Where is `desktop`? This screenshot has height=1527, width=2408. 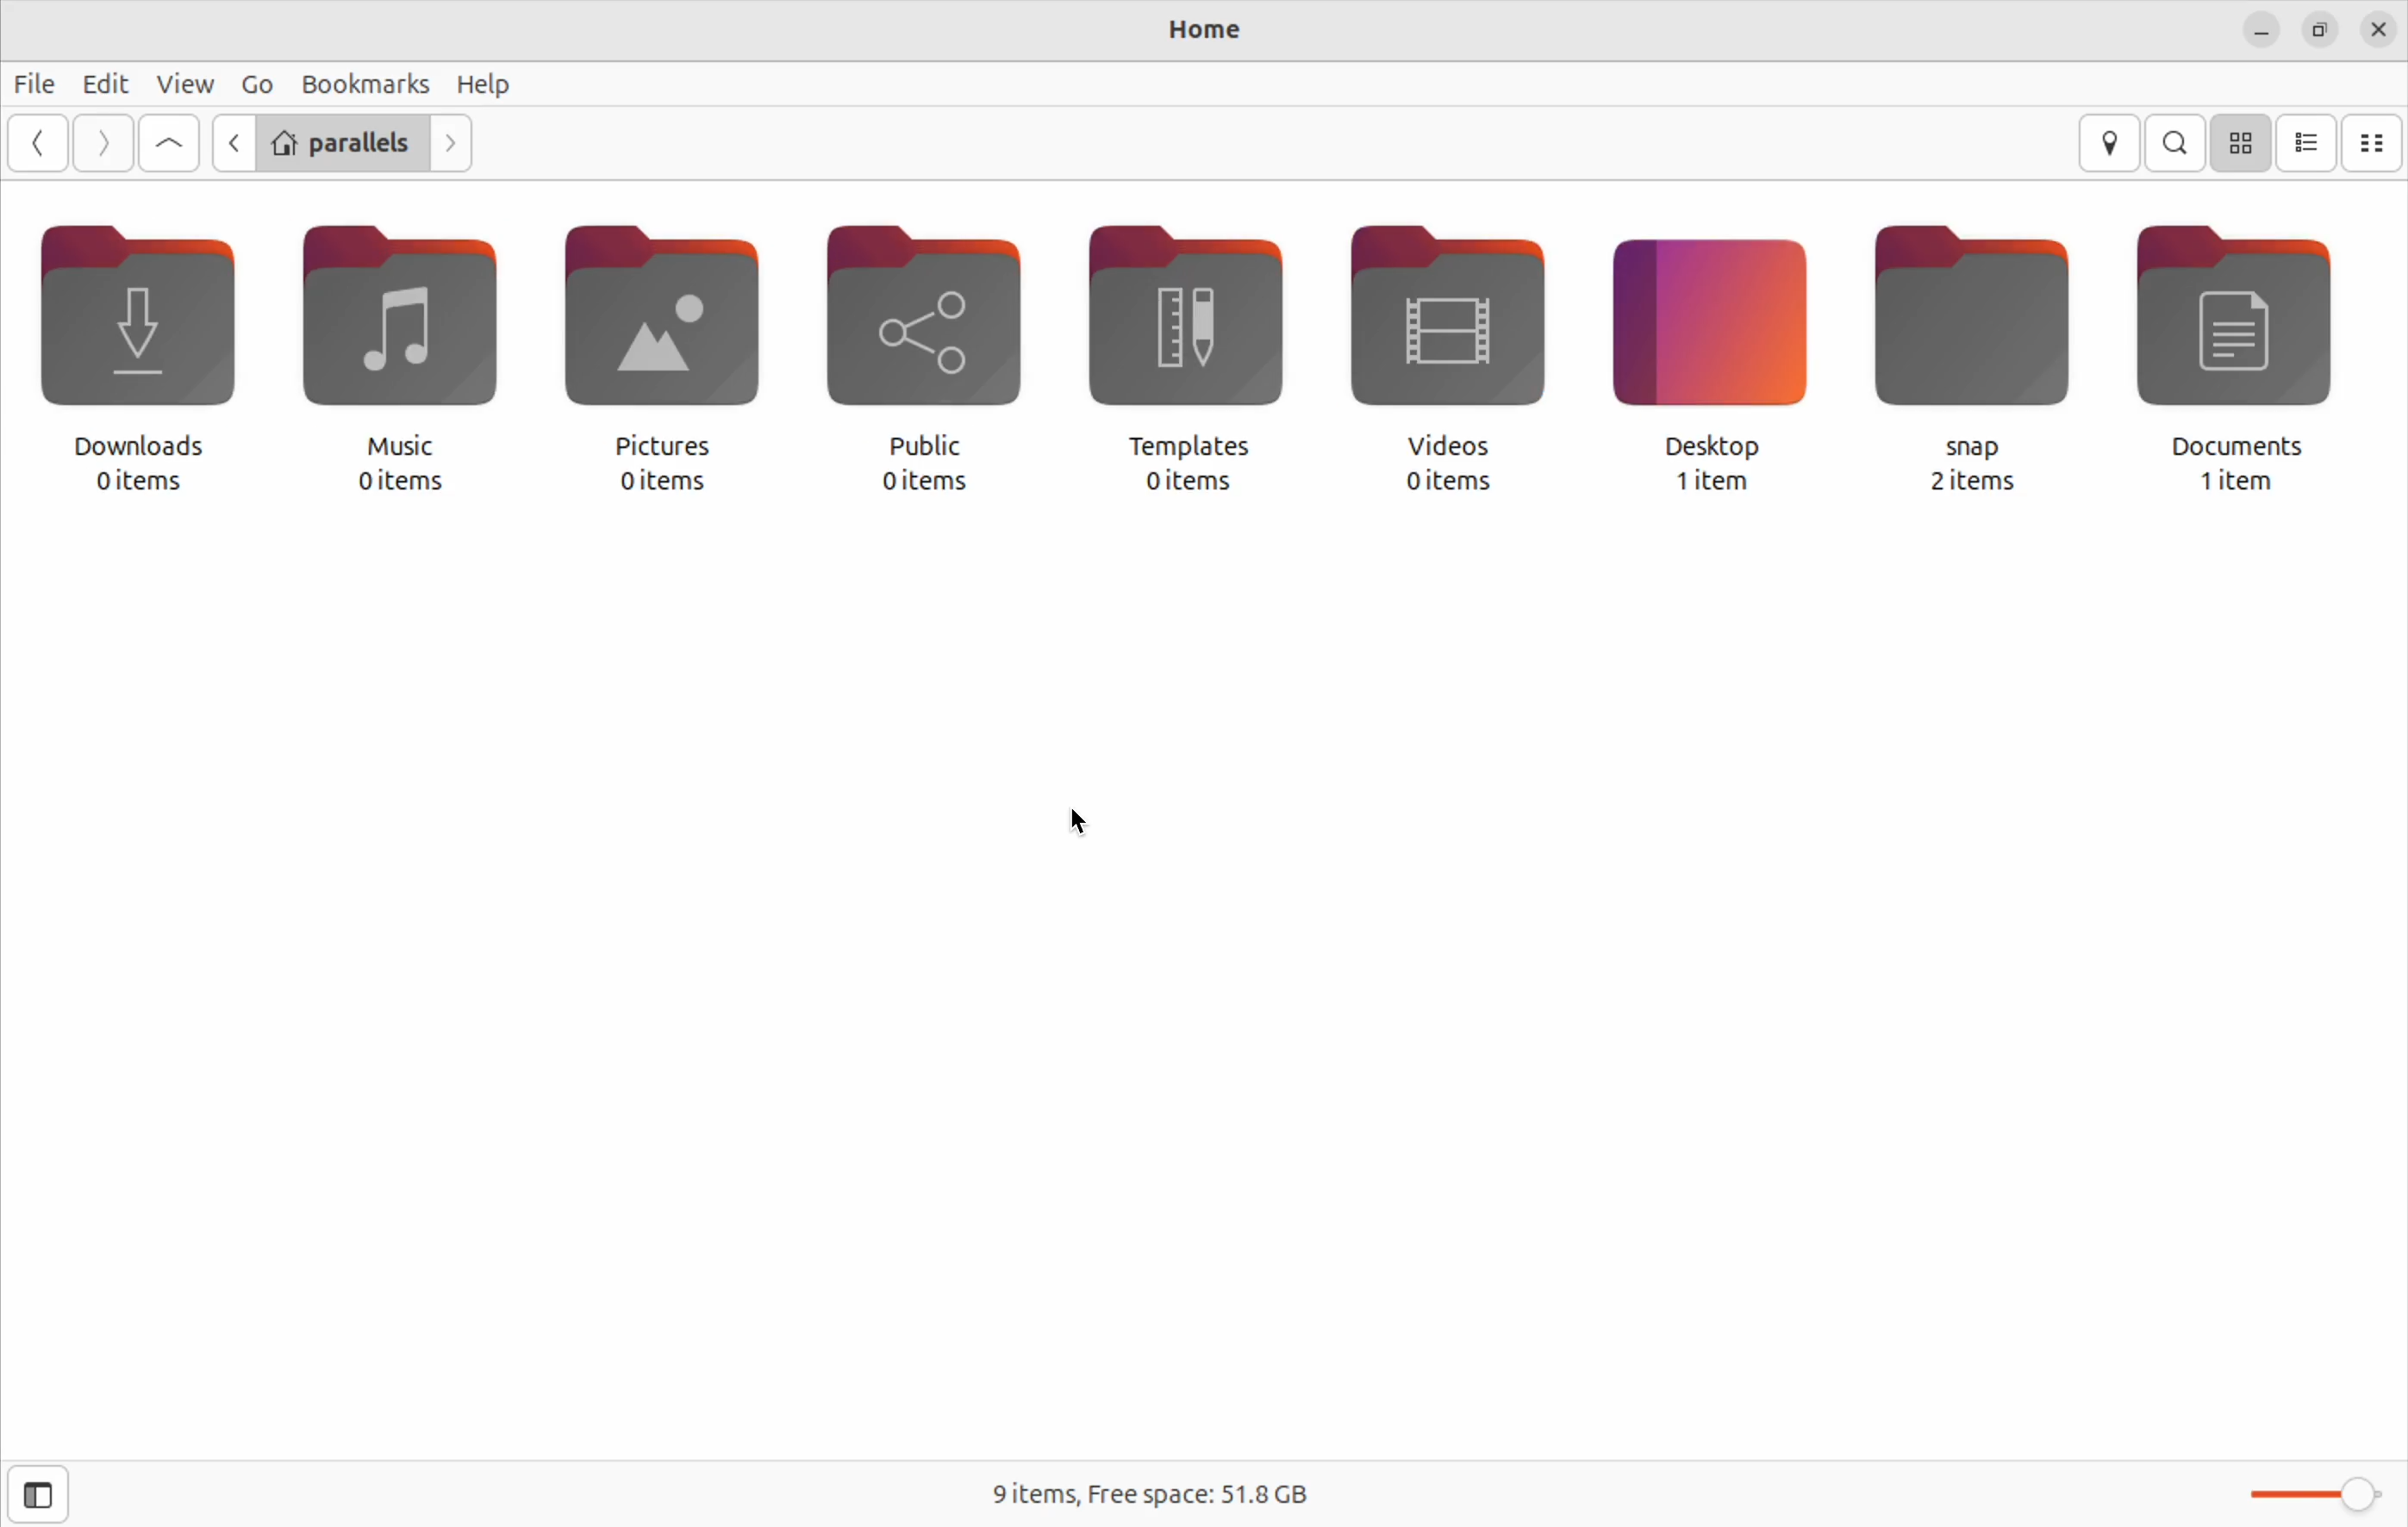
desktop is located at coordinates (1716, 359).